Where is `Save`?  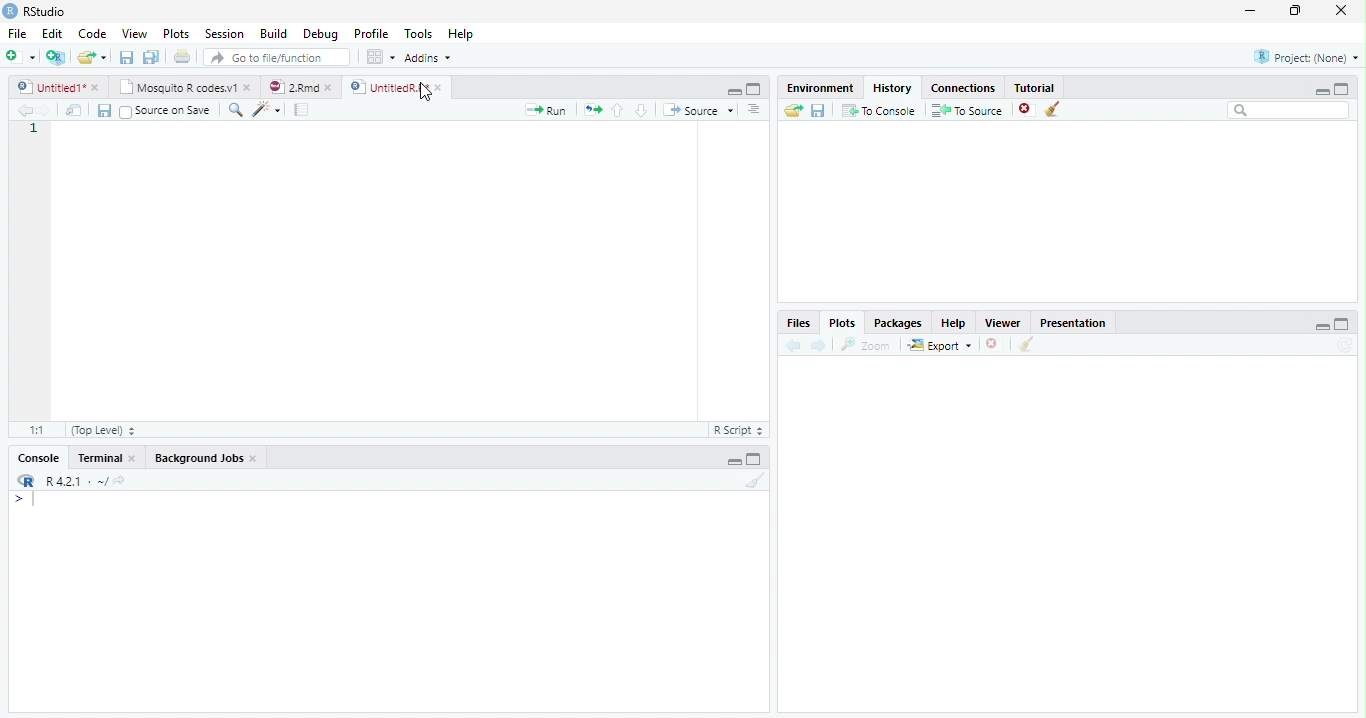
Save is located at coordinates (128, 58).